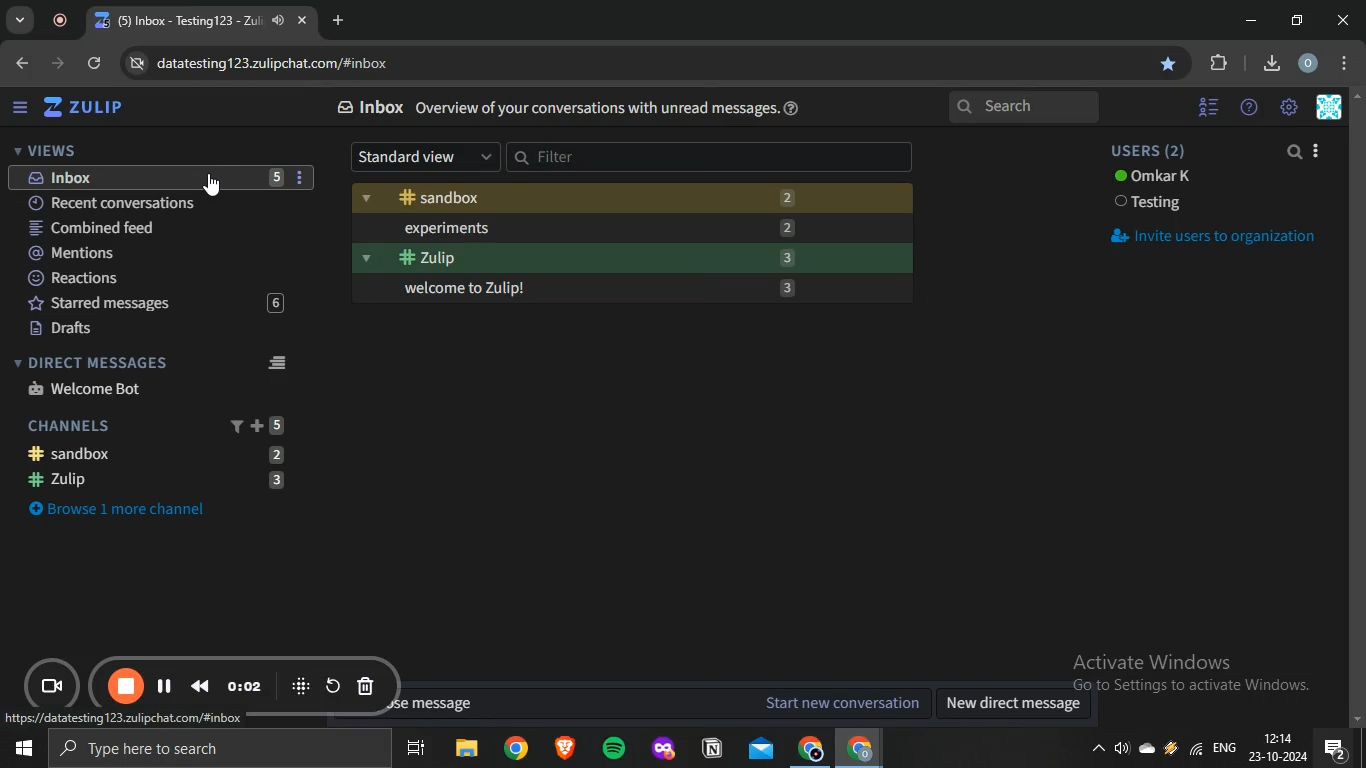  What do you see at coordinates (157, 201) in the screenshot?
I see `recent conversations` at bounding box center [157, 201].